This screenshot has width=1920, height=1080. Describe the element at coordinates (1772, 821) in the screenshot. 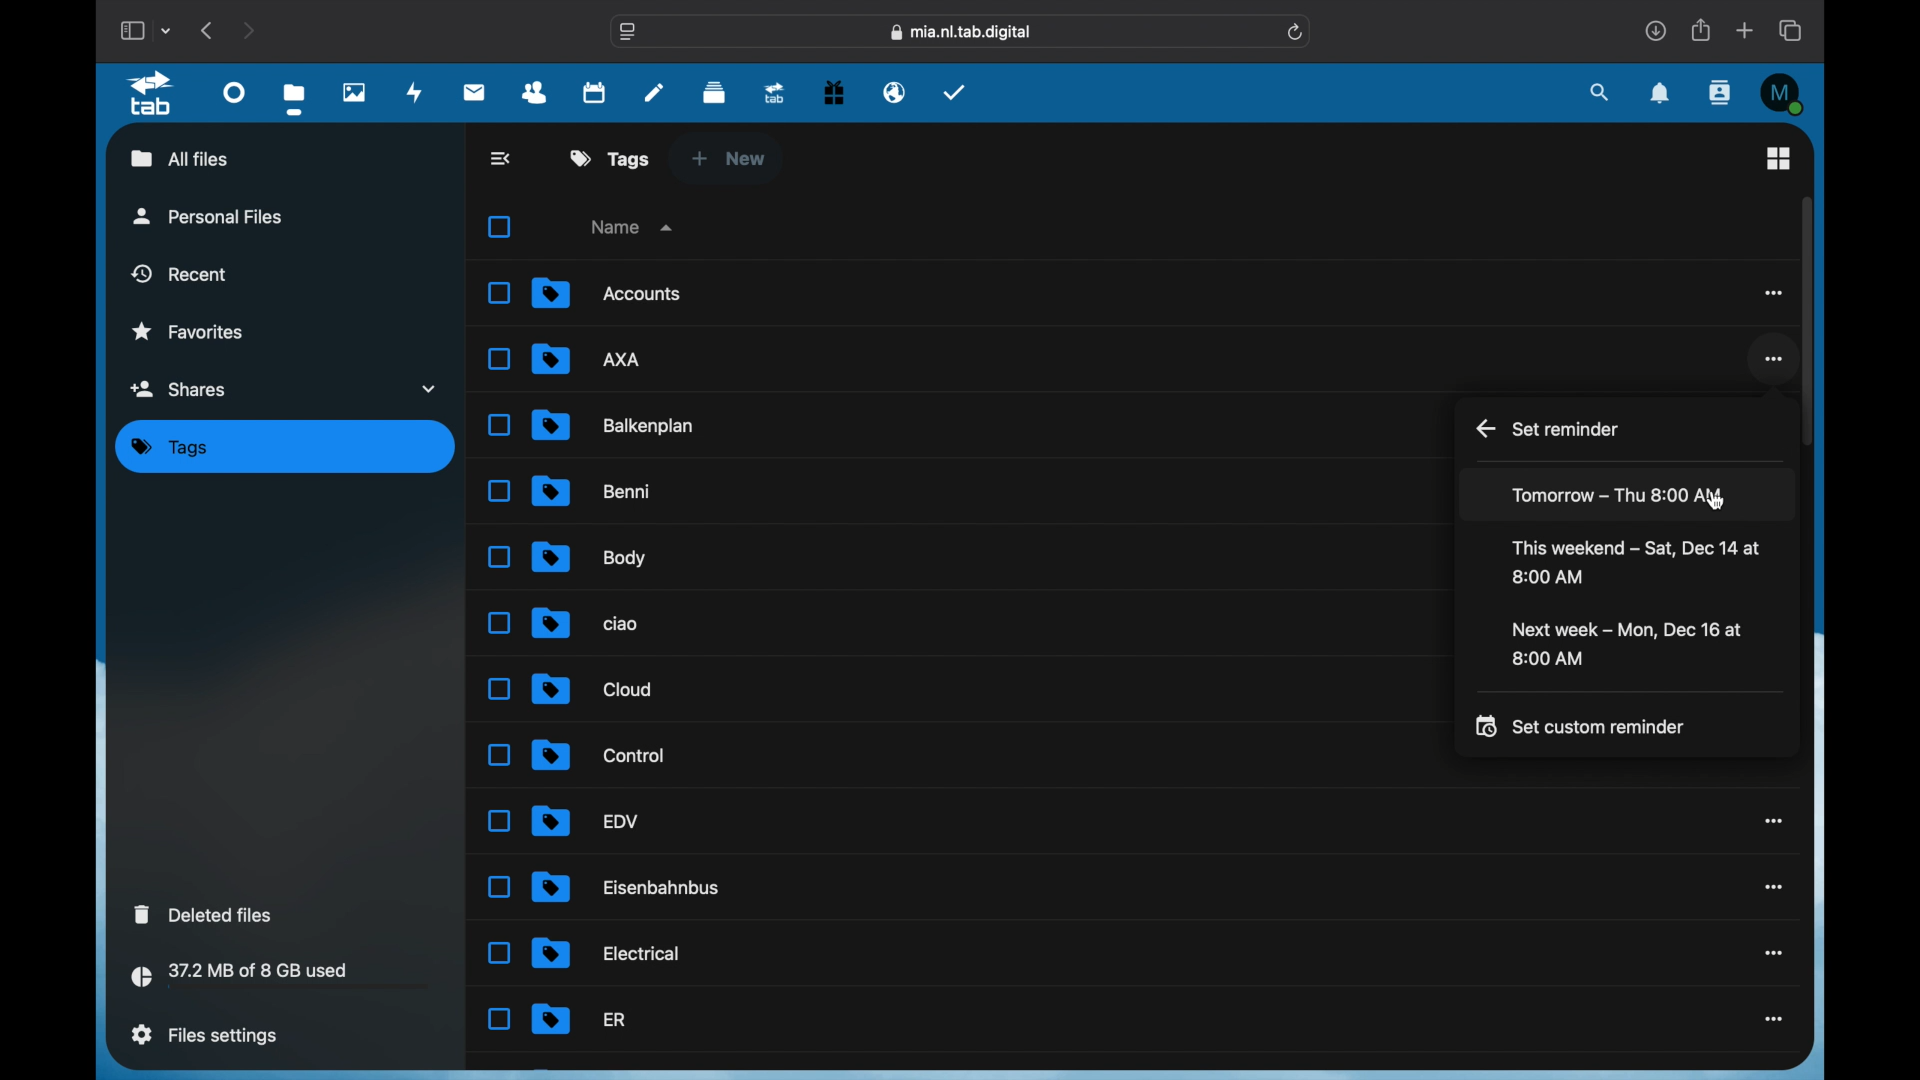

I see `more options` at that location.